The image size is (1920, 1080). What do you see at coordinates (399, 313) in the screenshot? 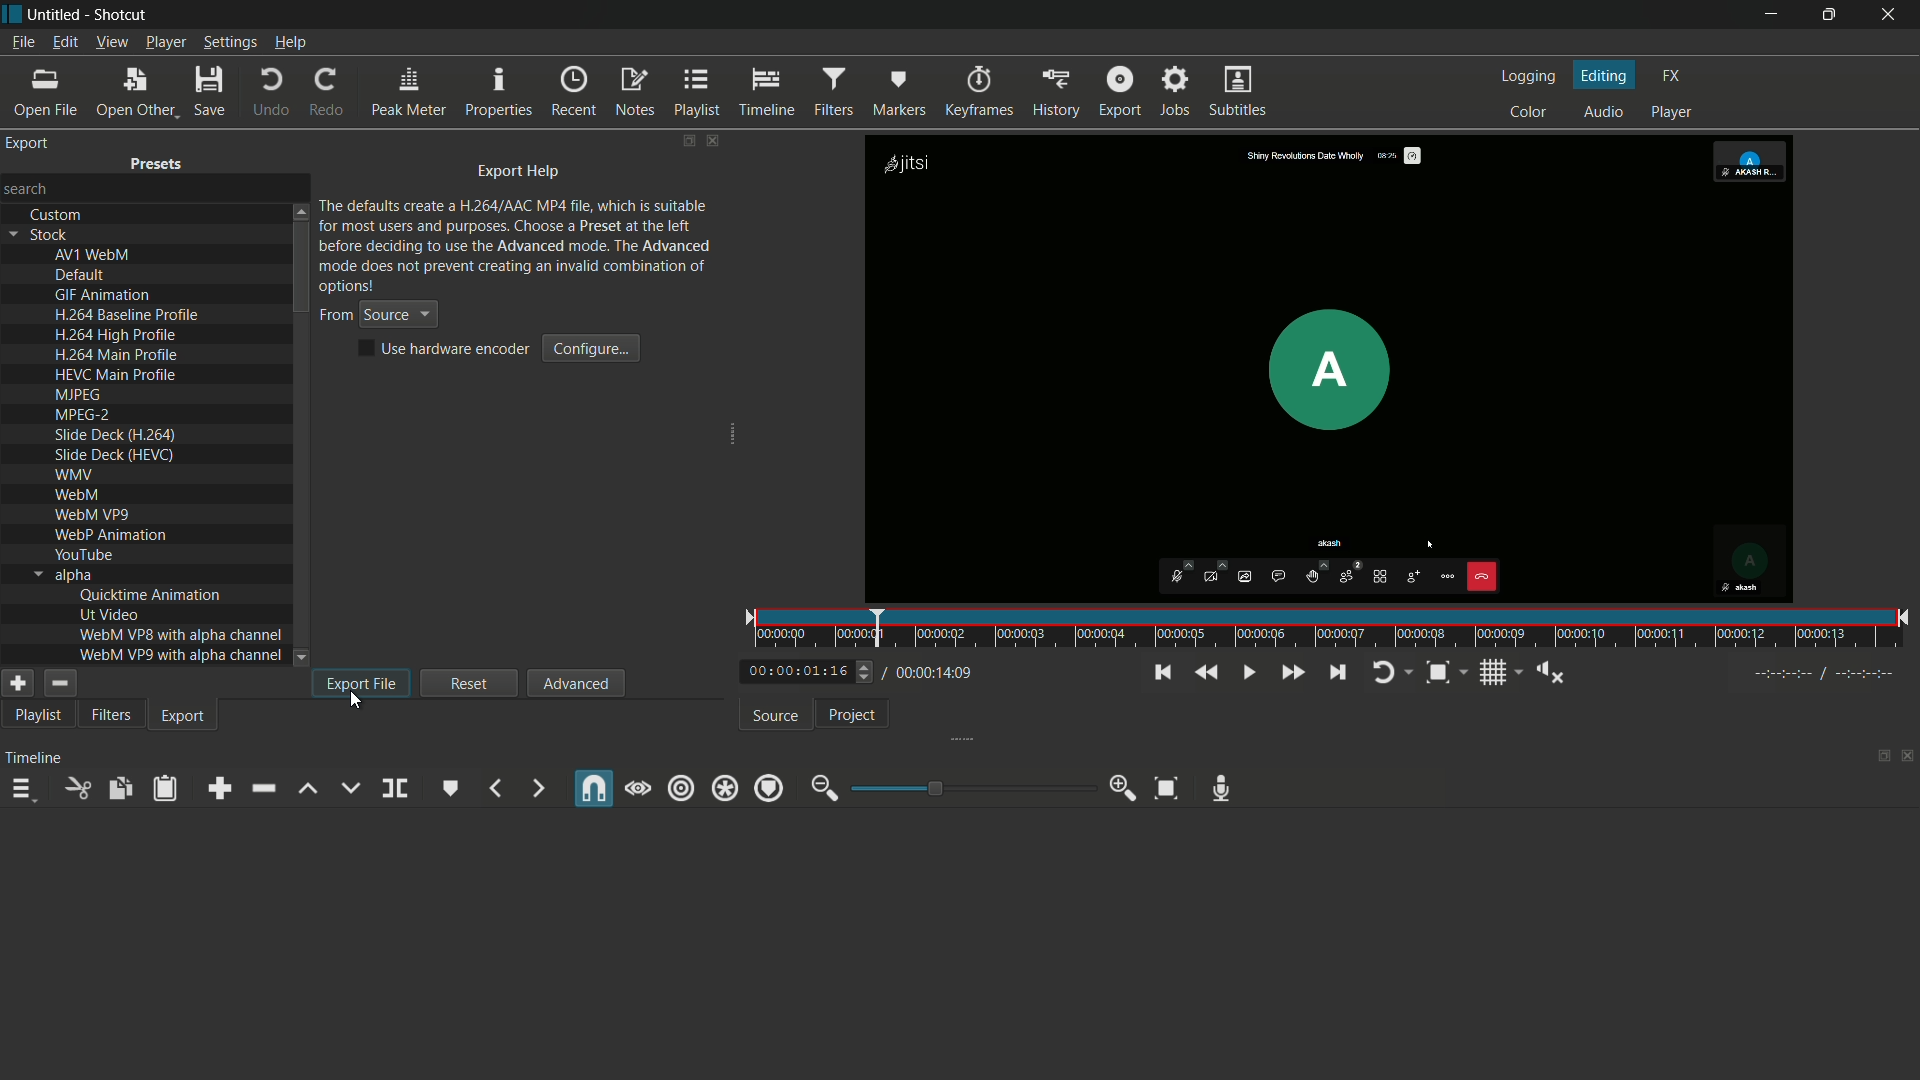
I see `source dropdown` at bounding box center [399, 313].